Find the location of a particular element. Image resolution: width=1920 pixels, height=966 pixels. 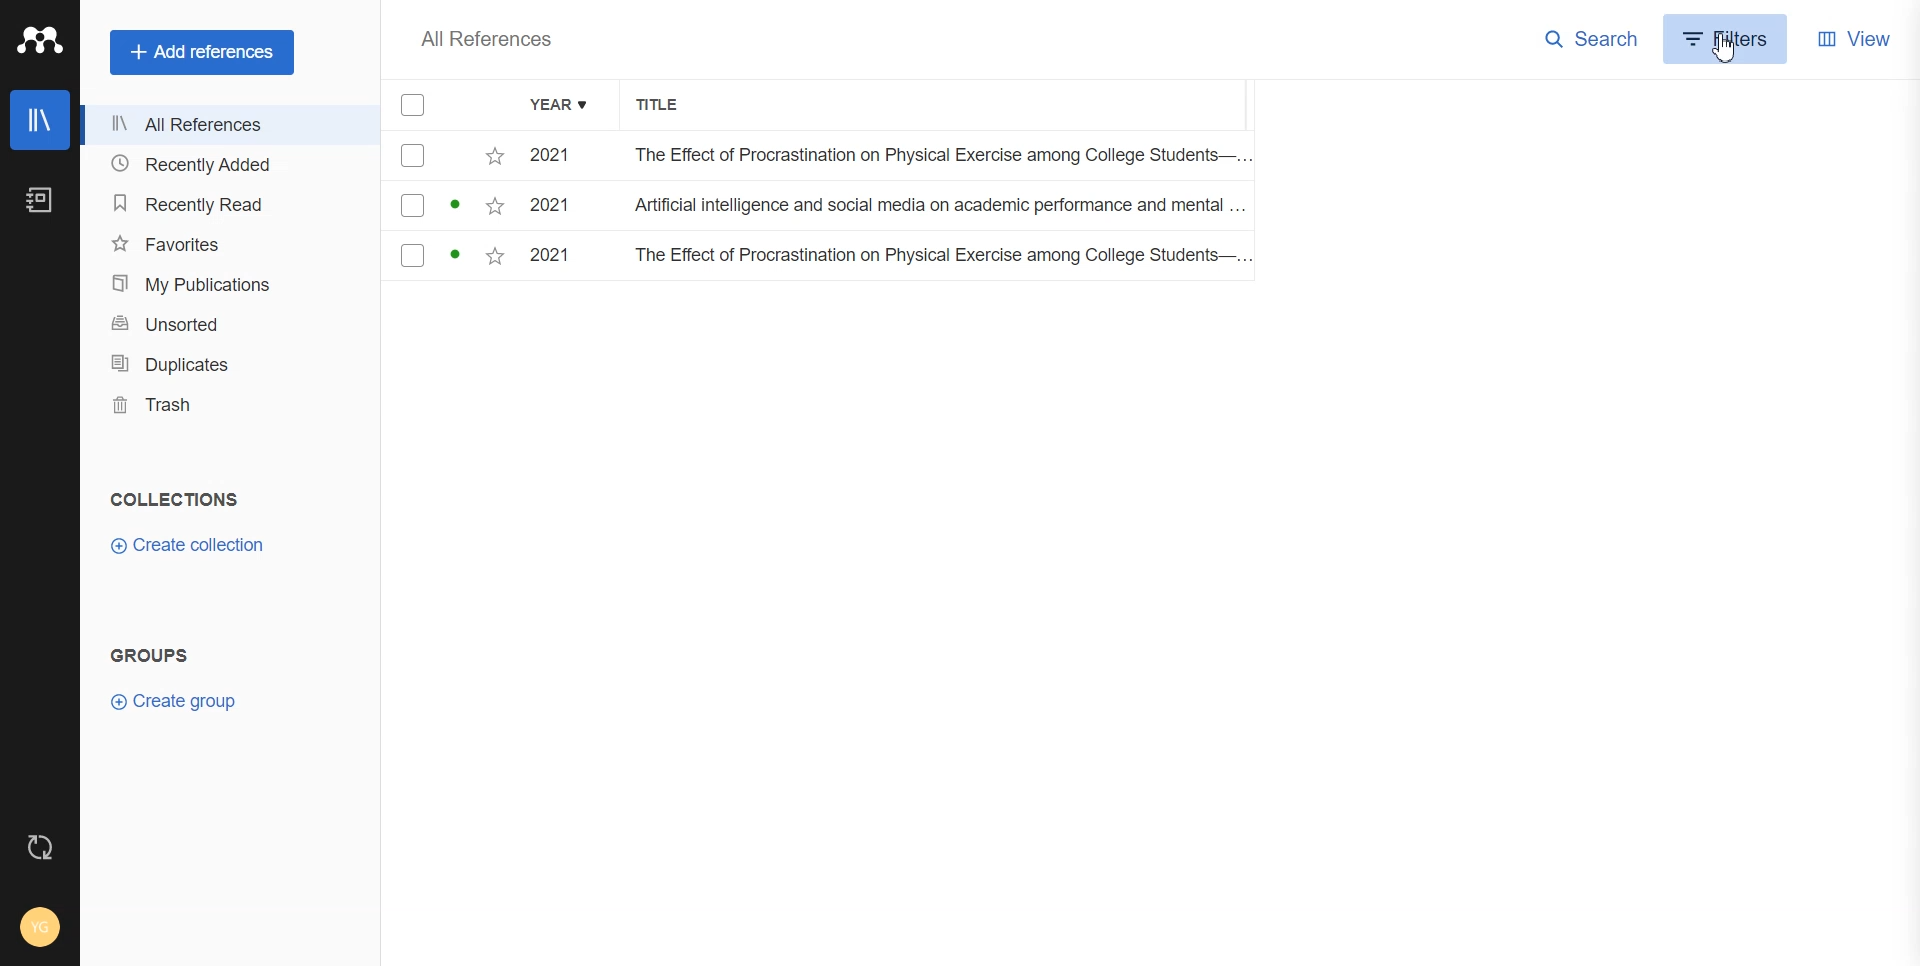

checkbox is located at coordinates (447, 207).